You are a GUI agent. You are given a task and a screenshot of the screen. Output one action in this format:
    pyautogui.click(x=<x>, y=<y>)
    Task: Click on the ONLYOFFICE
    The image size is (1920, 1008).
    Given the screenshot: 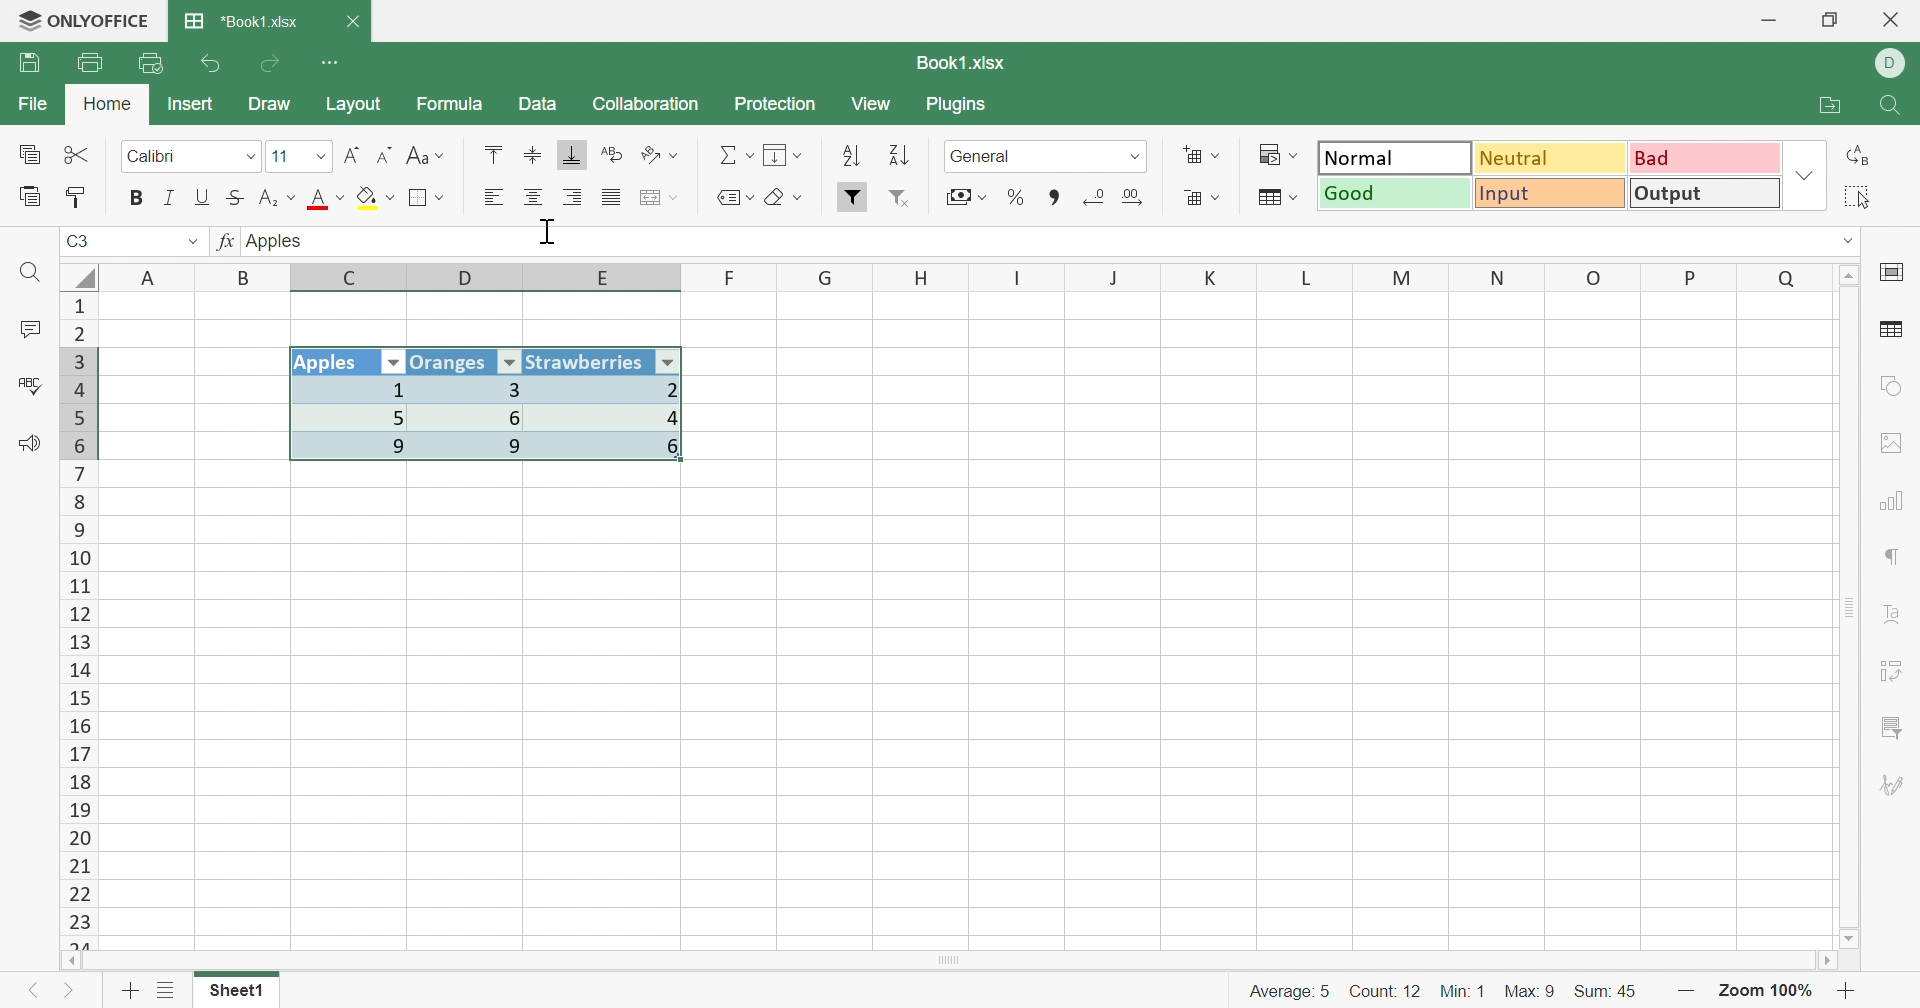 What is the action you would take?
    pyautogui.click(x=83, y=22)
    